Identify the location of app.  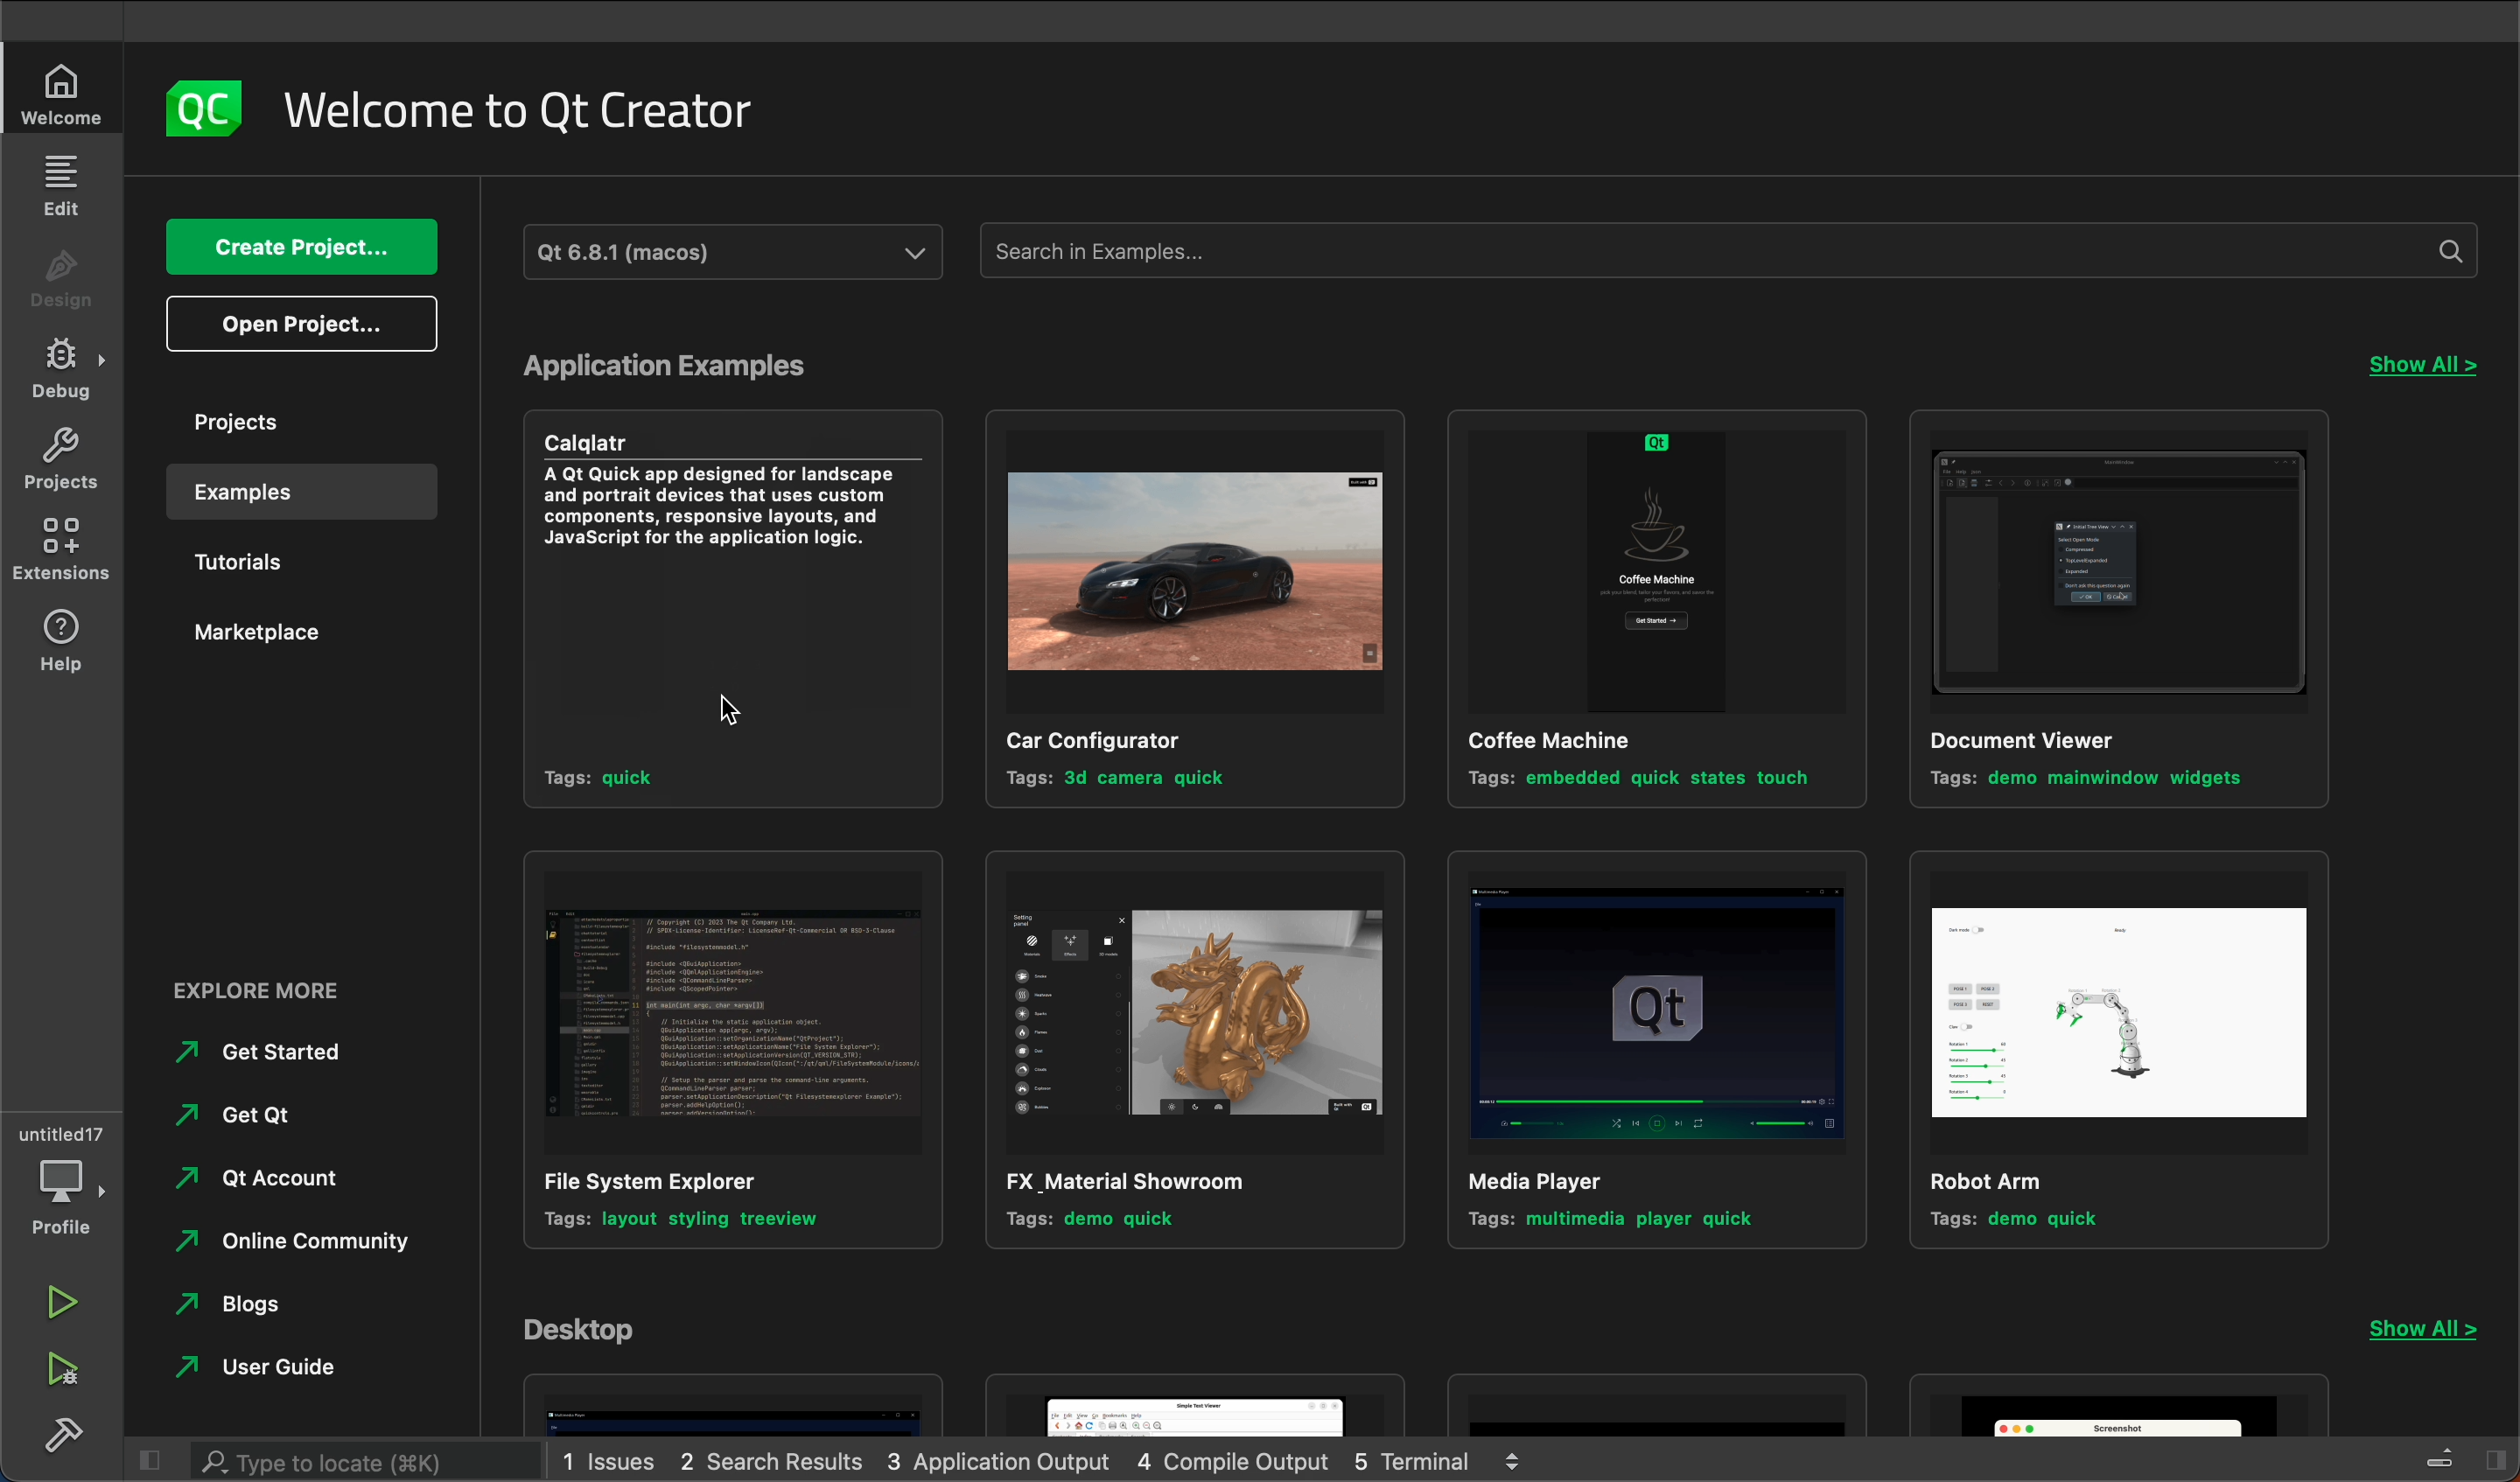
(734, 1404).